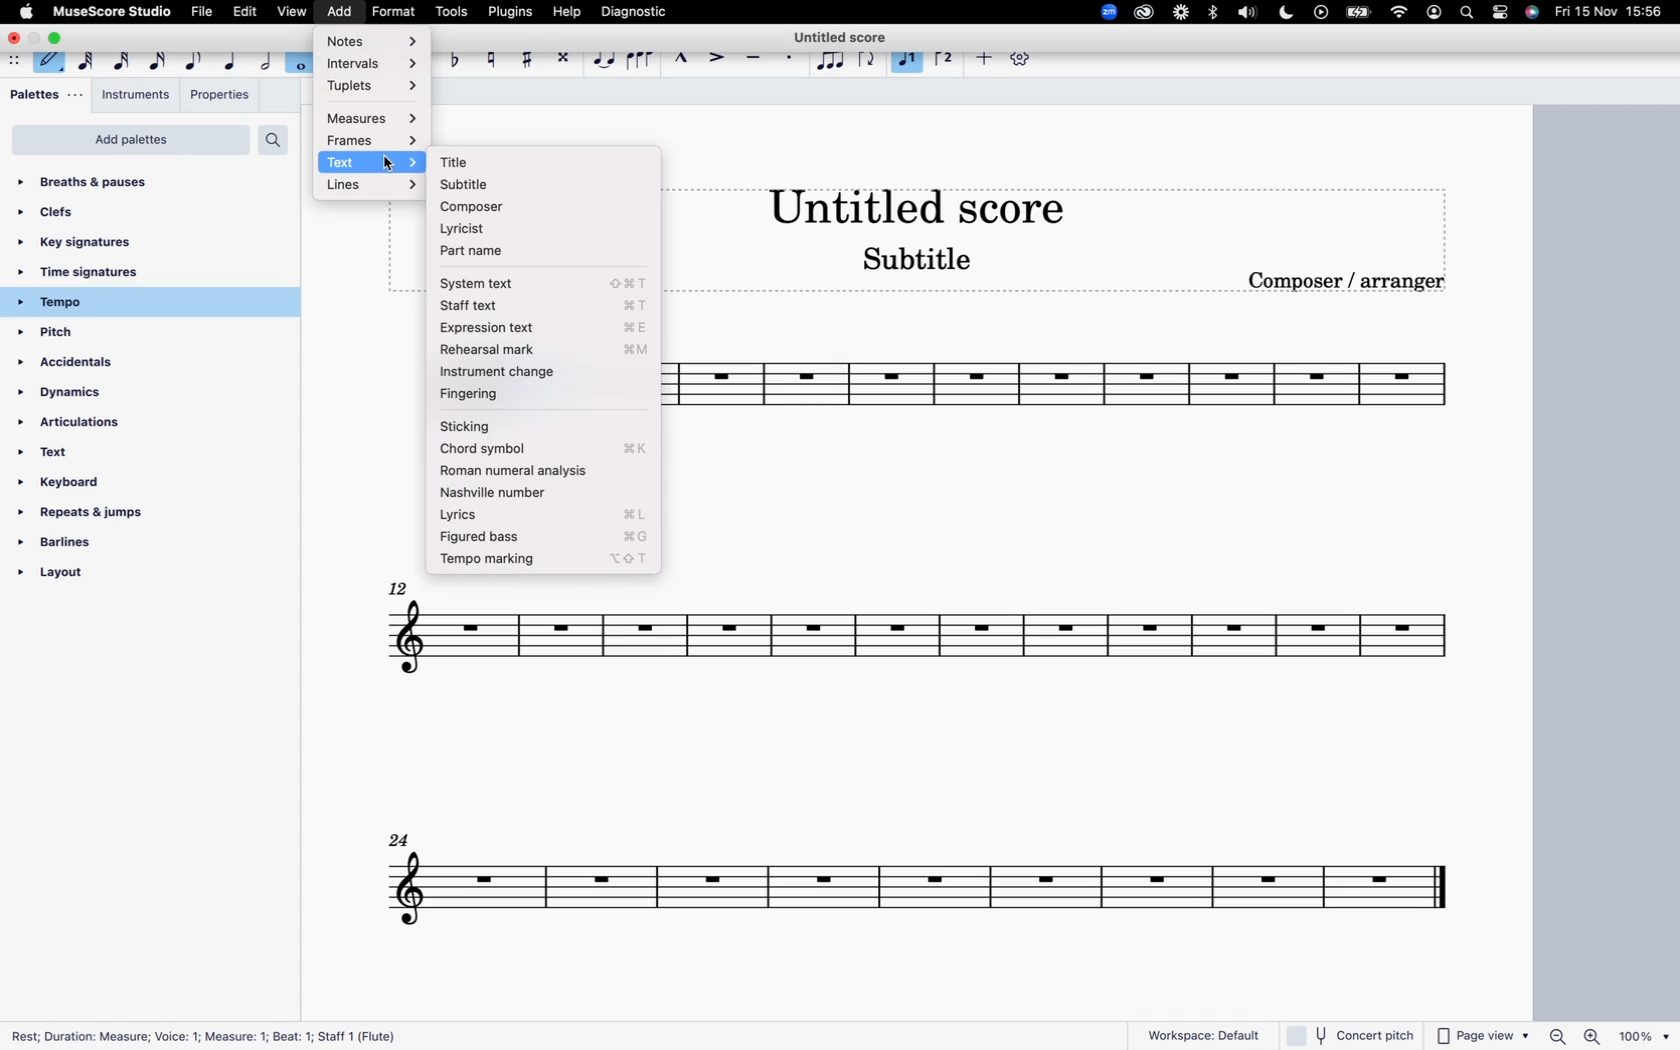 The height and width of the screenshot is (1050, 1680). What do you see at coordinates (544, 350) in the screenshot?
I see `rehearsal mark` at bounding box center [544, 350].